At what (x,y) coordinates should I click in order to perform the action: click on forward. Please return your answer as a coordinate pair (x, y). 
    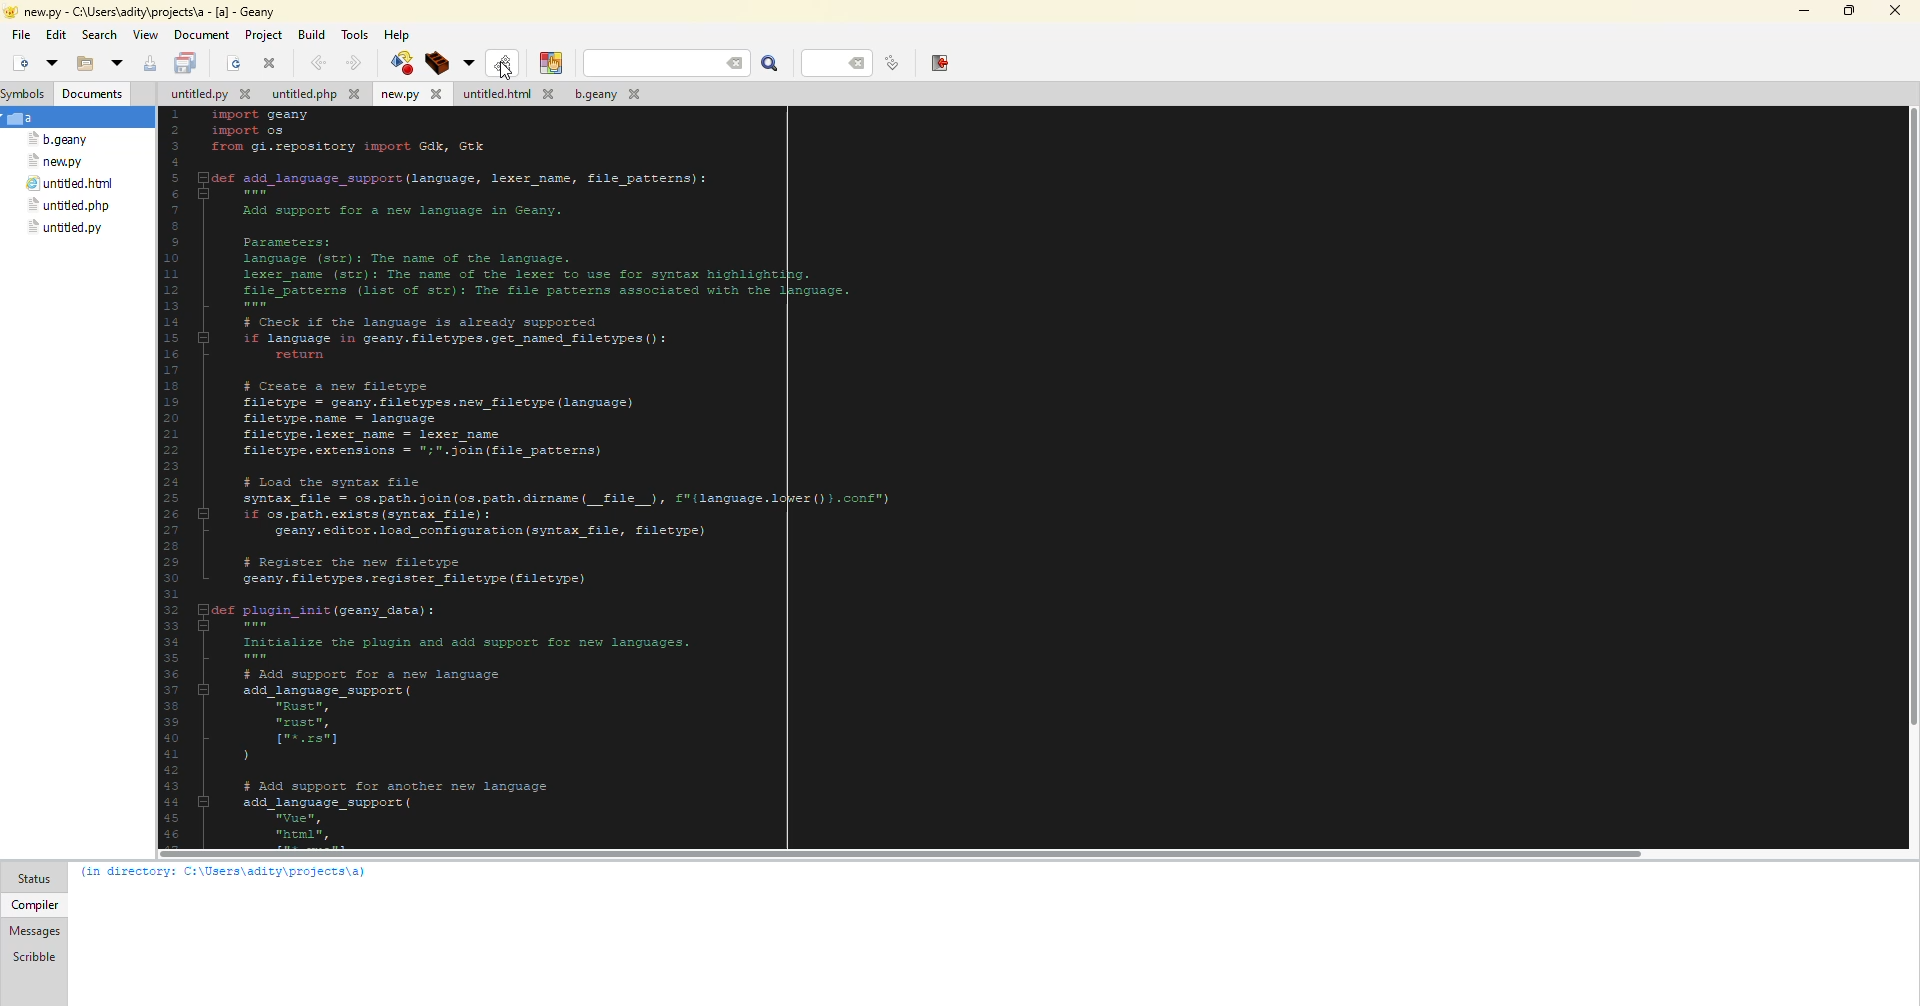
    Looking at the image, I should click on (353, 62).